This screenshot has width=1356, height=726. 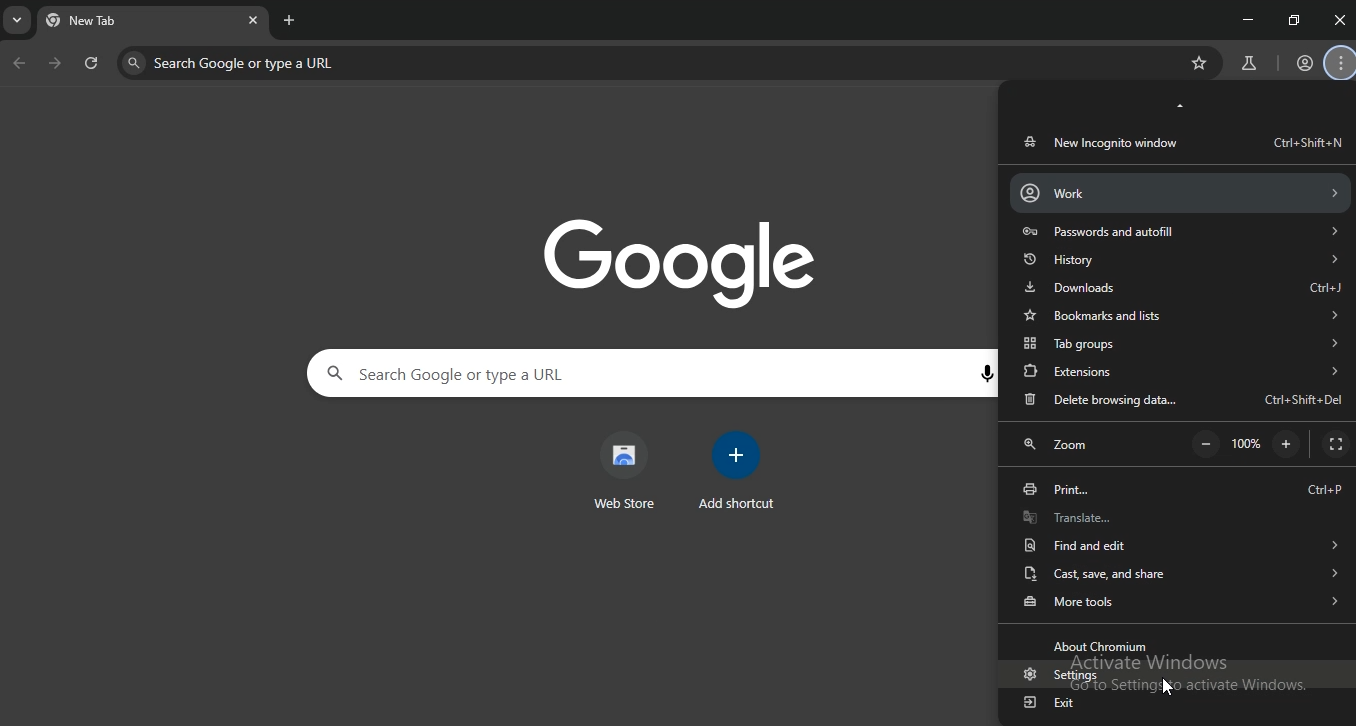 What do you see at coordinates (1169, 688) in the screenshot?
I see `cursor` at bounding box center [1169, 688].